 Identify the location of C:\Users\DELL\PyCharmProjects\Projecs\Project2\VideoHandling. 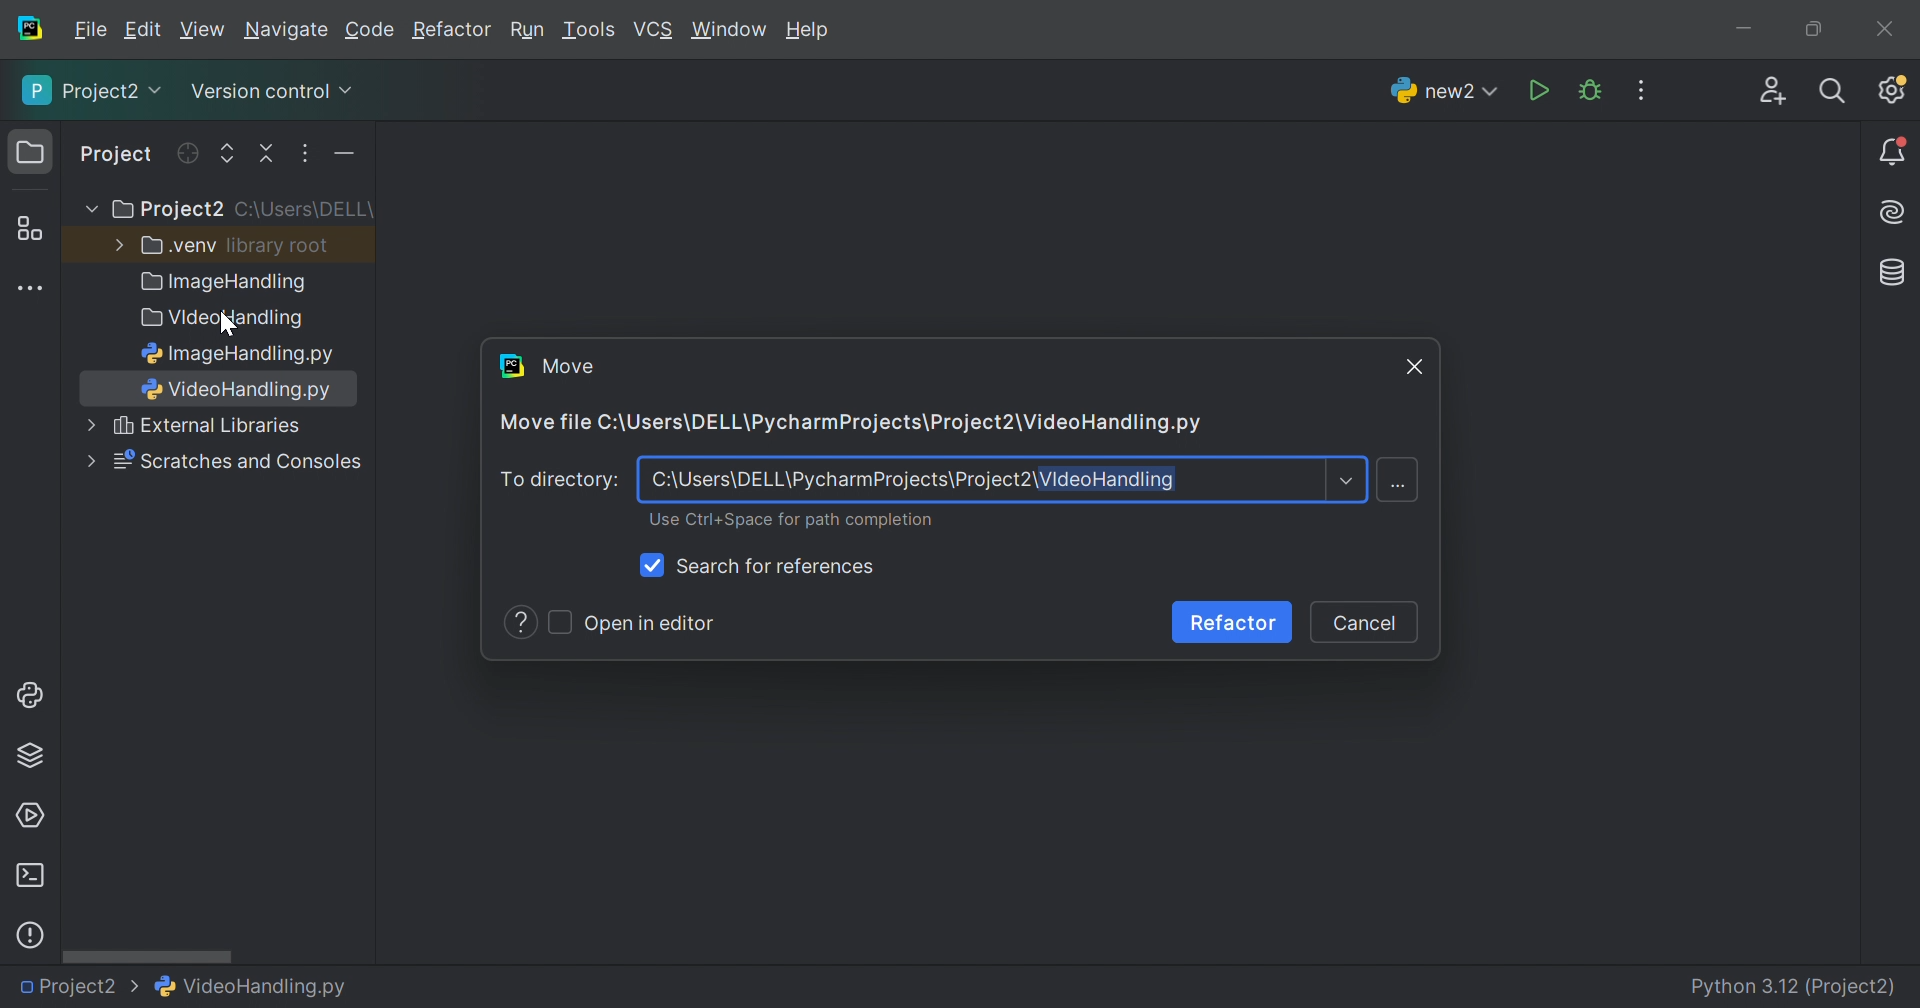
(911, 482).